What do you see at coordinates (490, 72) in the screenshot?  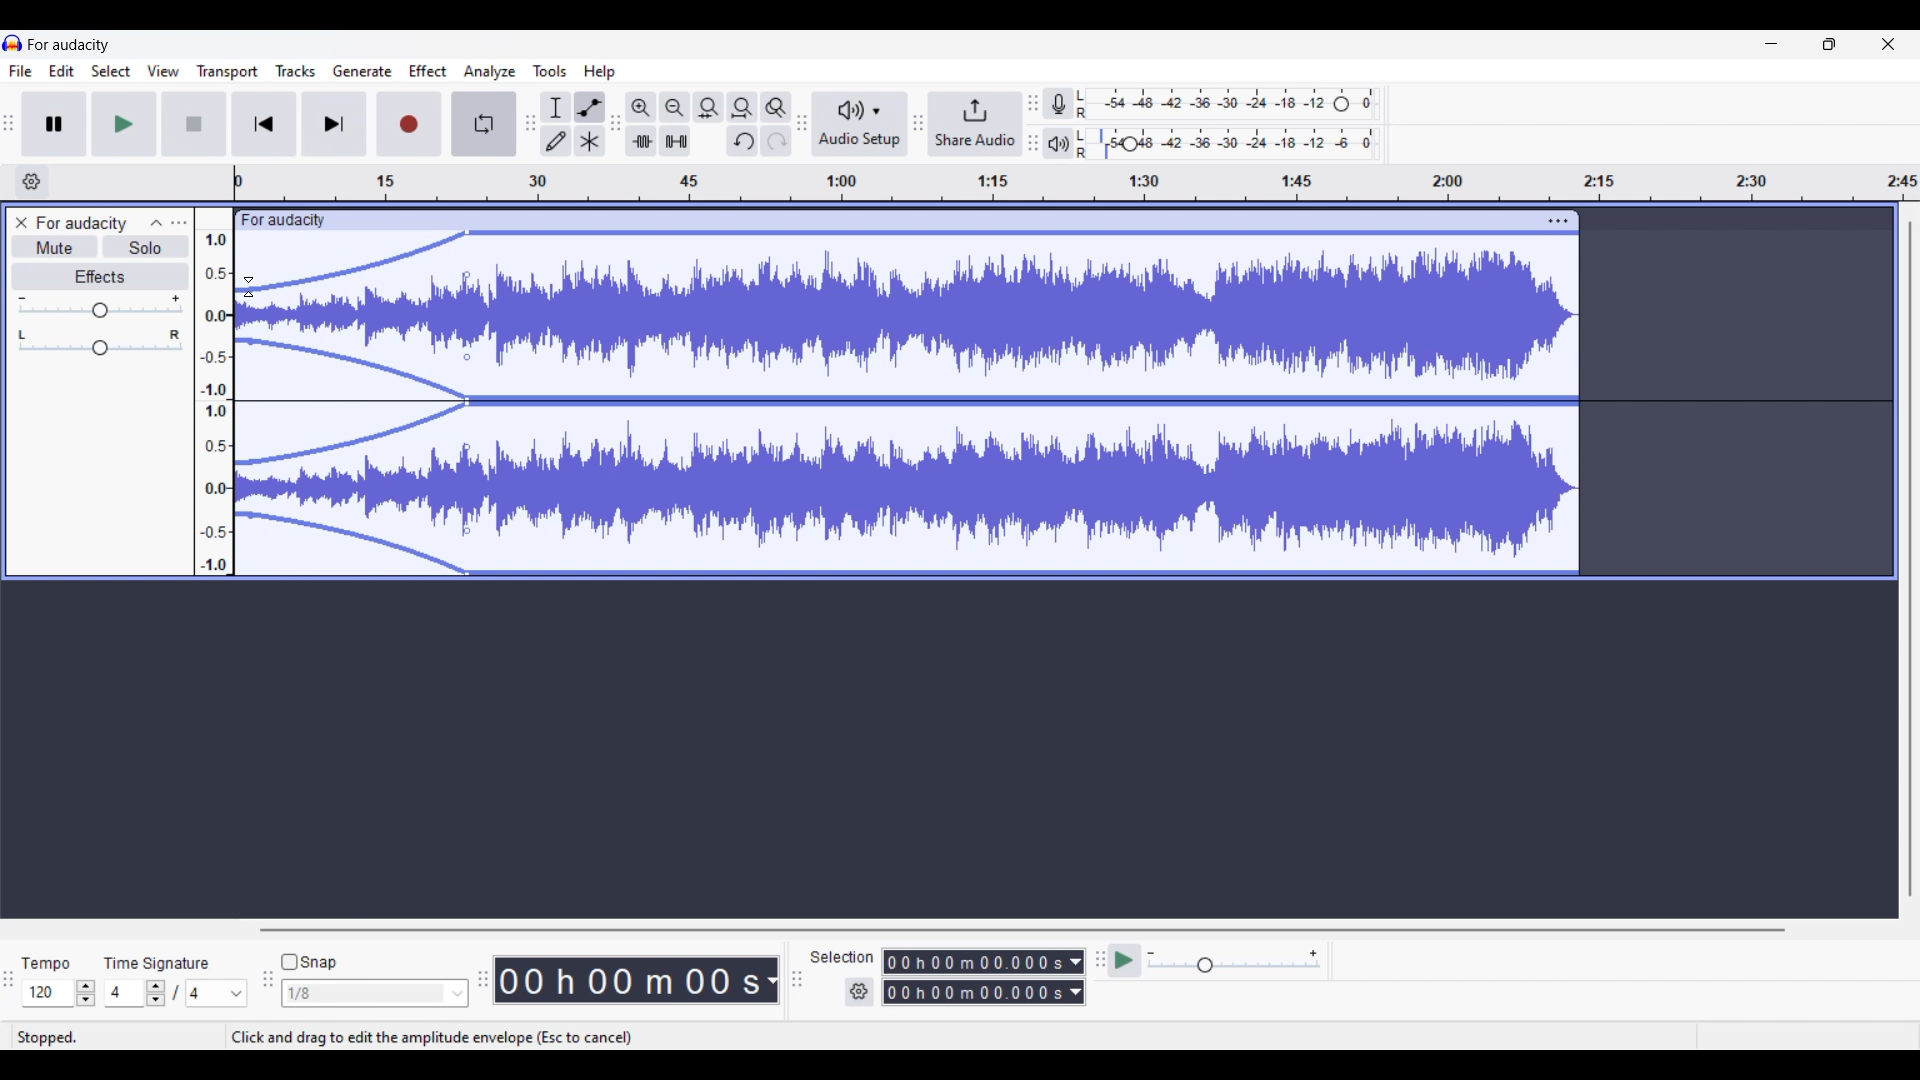 I see `Analyze` at bounding box center [490, 72].